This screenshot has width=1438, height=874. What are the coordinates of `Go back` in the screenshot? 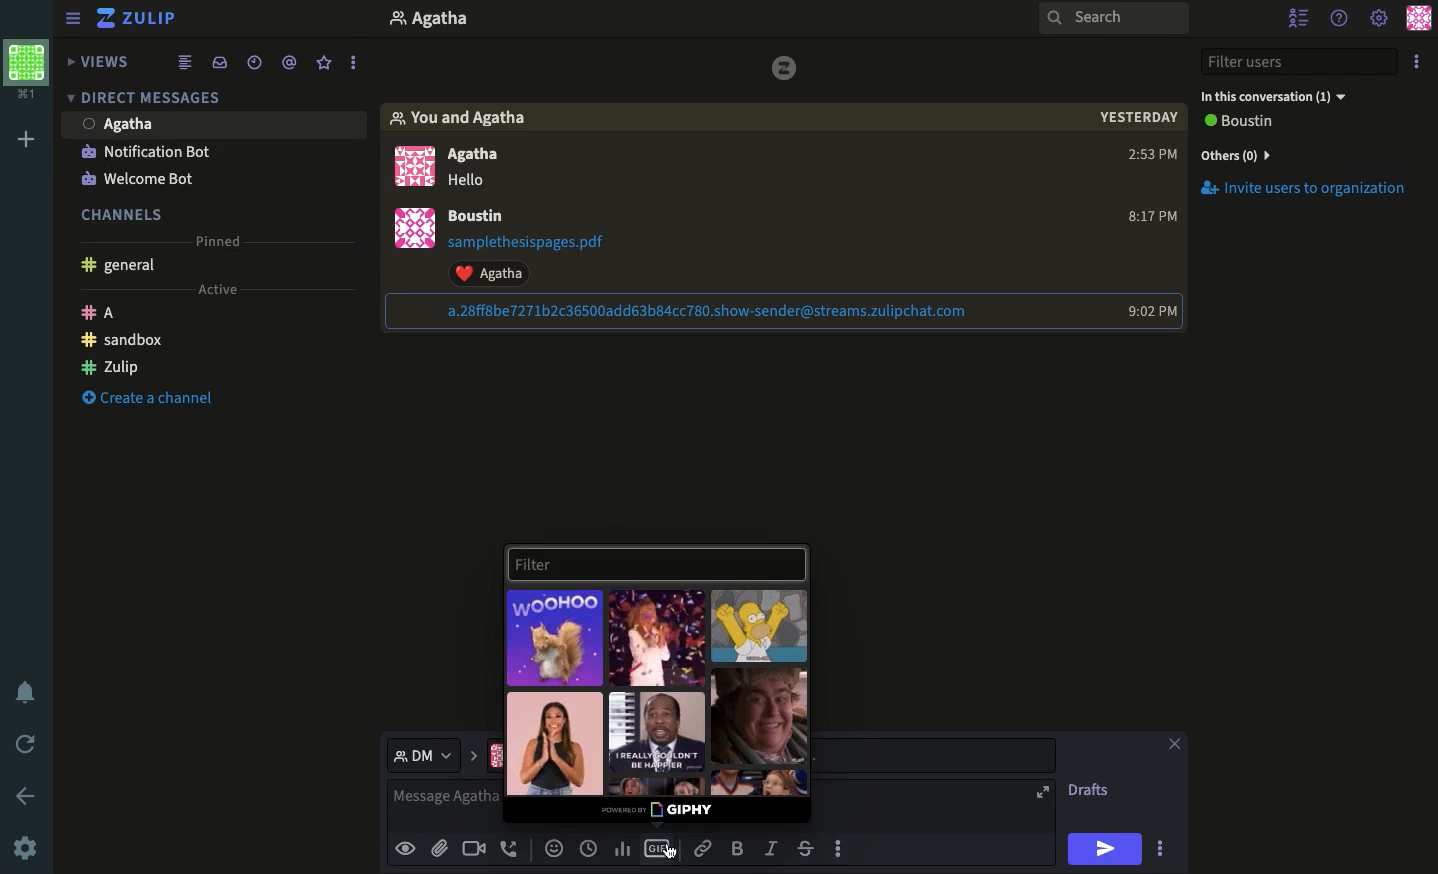 It's located at (27, 795).